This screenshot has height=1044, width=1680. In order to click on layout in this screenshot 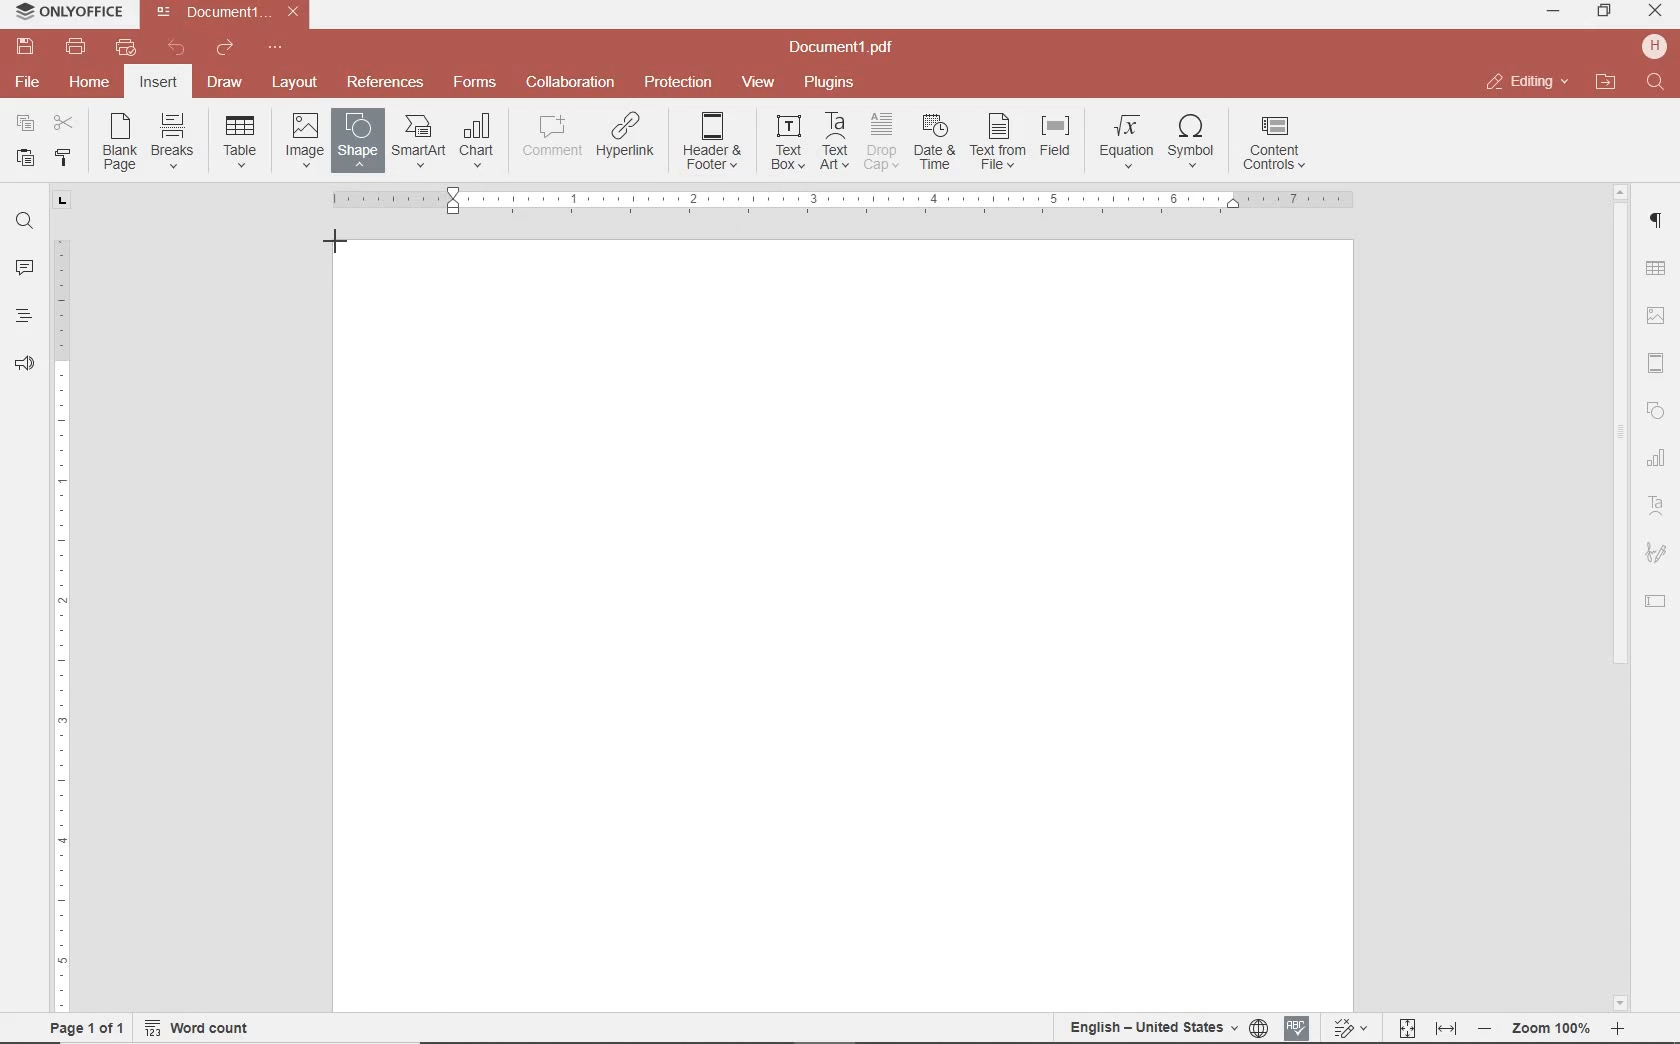, I will do `click(298, 84)`.